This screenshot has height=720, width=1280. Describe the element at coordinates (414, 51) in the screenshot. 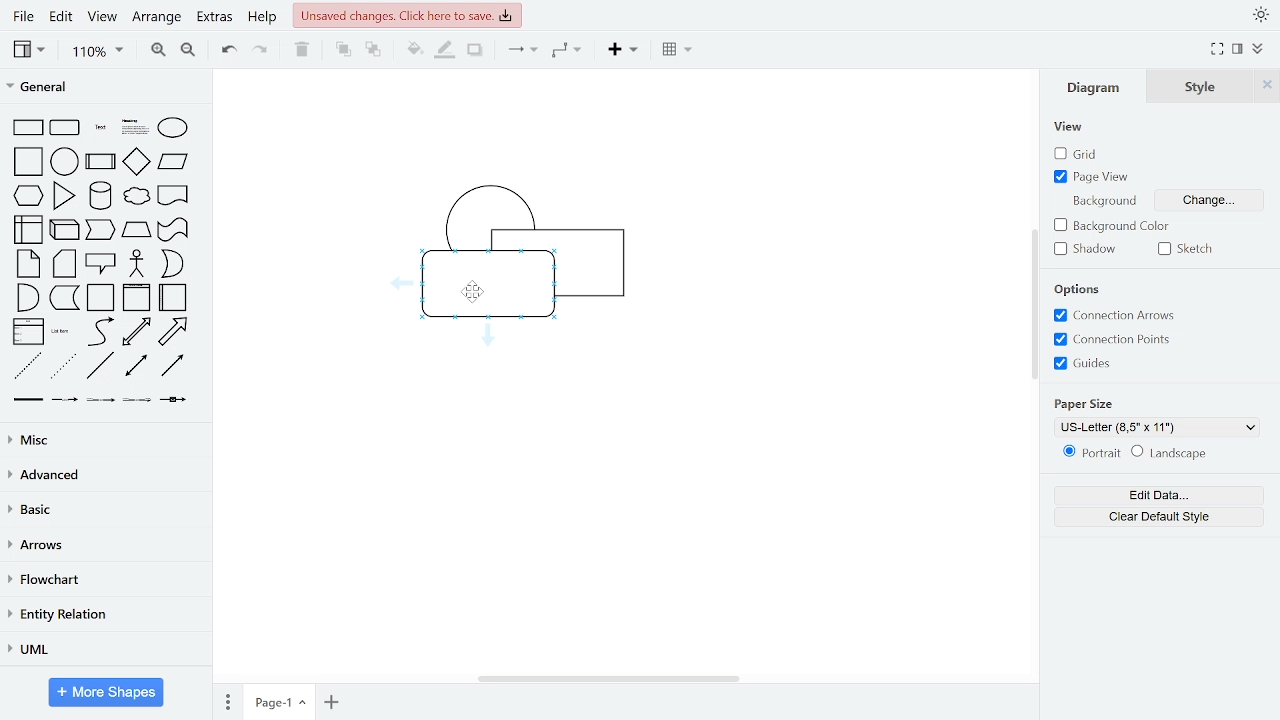

I see `fill color` at that location.